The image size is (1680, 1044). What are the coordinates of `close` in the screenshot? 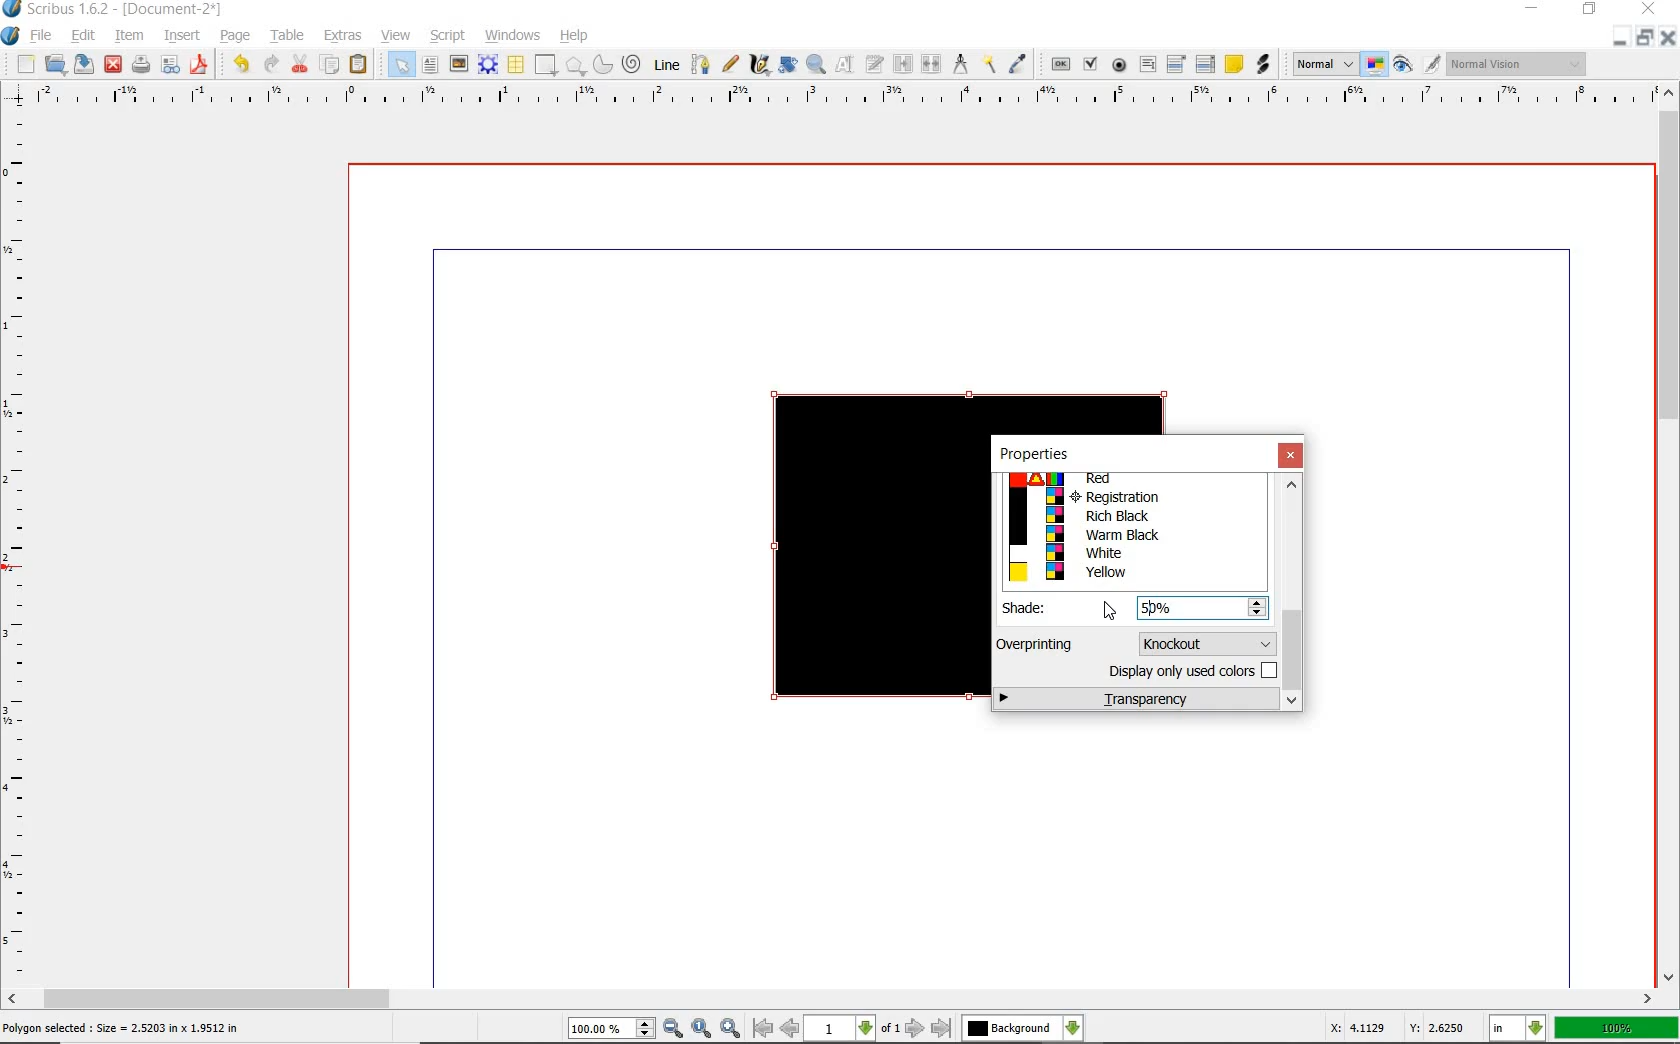 It's located at (1292, 456).